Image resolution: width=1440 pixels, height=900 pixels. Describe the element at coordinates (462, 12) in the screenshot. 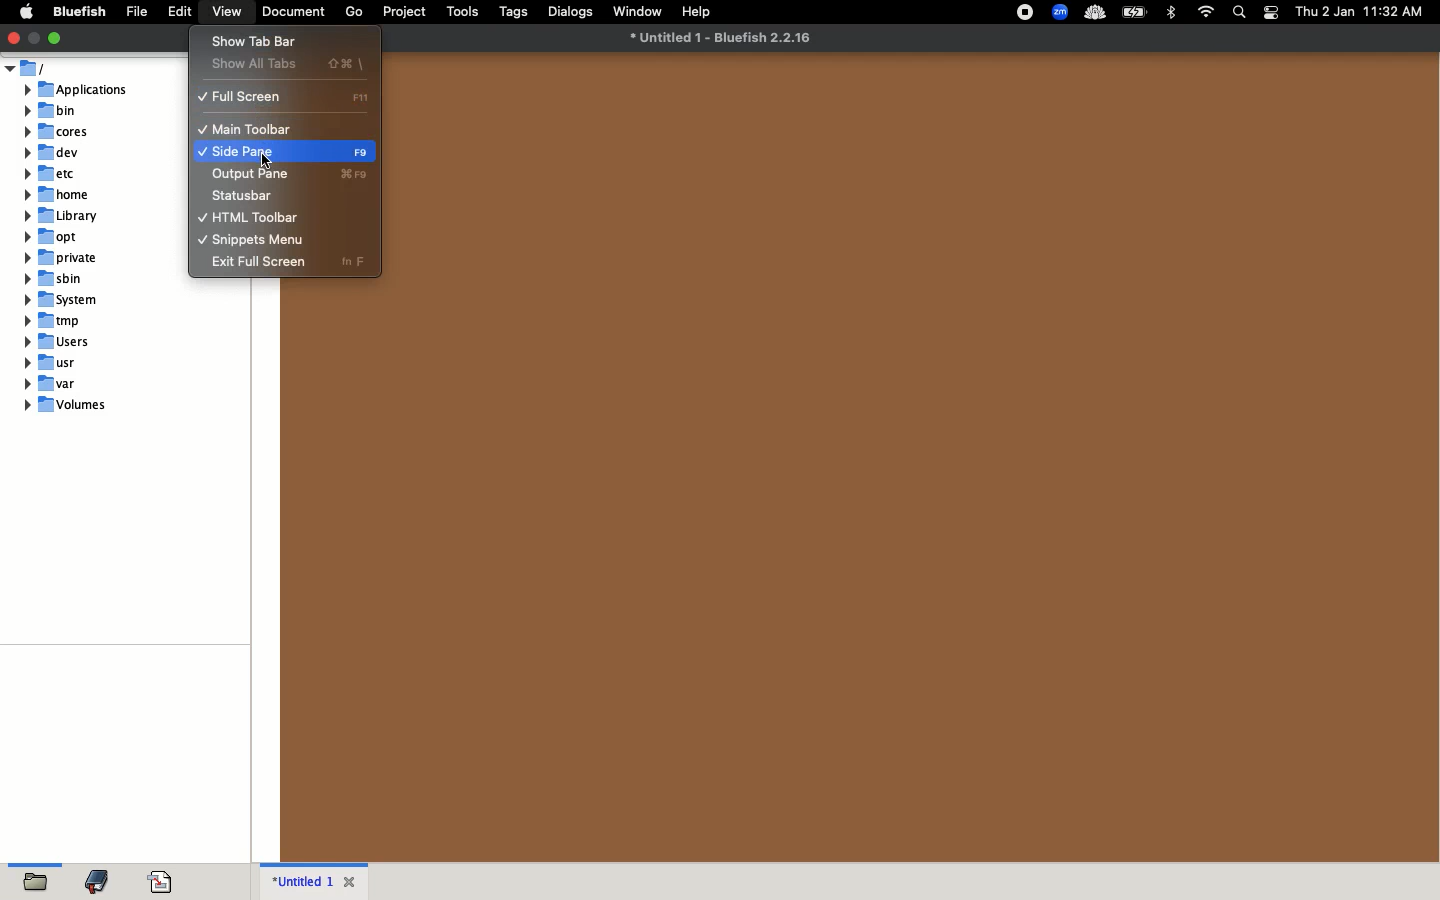

I see `tools` at that location.